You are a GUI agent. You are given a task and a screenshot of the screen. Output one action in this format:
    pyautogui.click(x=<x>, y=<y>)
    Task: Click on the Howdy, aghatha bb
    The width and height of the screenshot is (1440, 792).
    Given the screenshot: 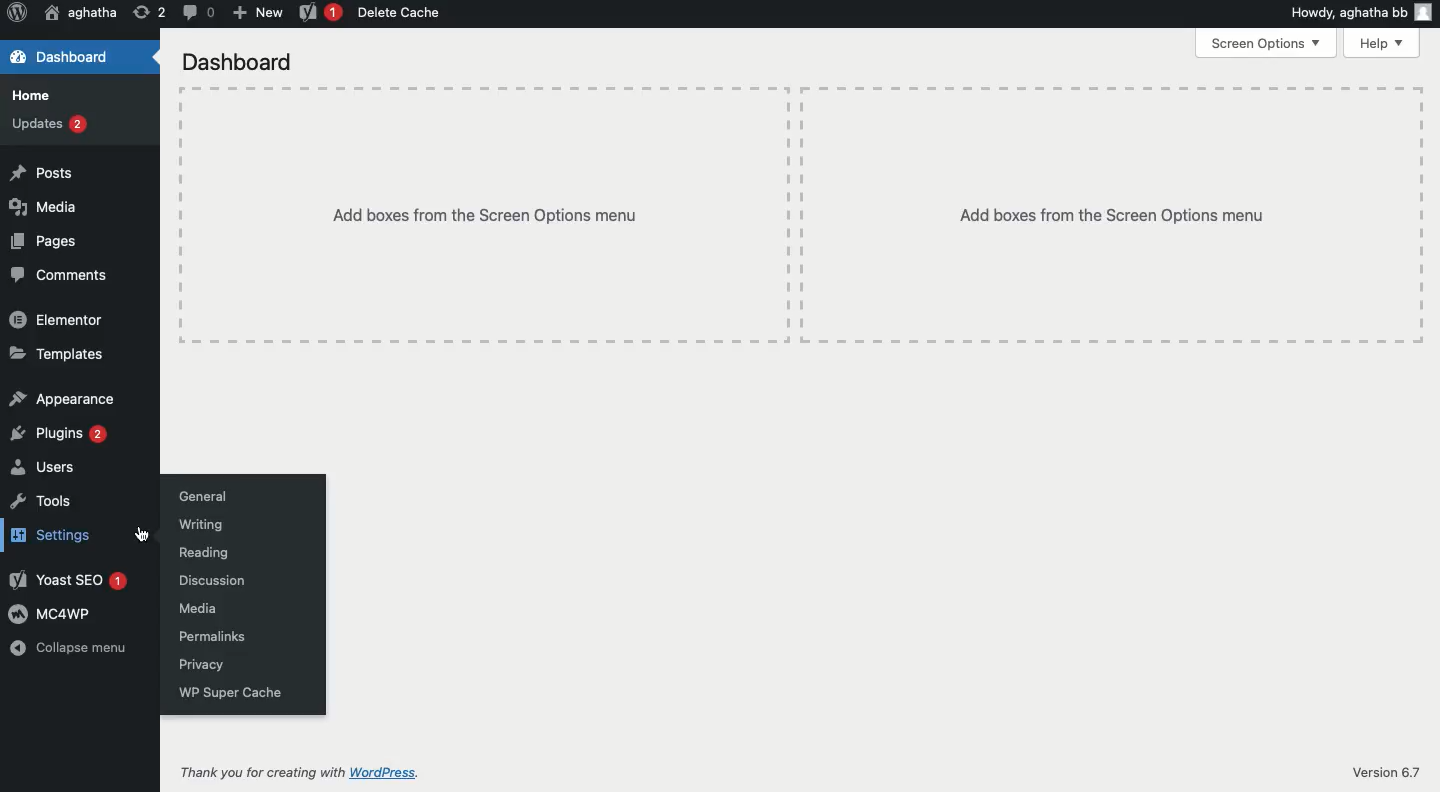 What is the action you would take?
    pyautogui.click(x=1360, y=11)
    